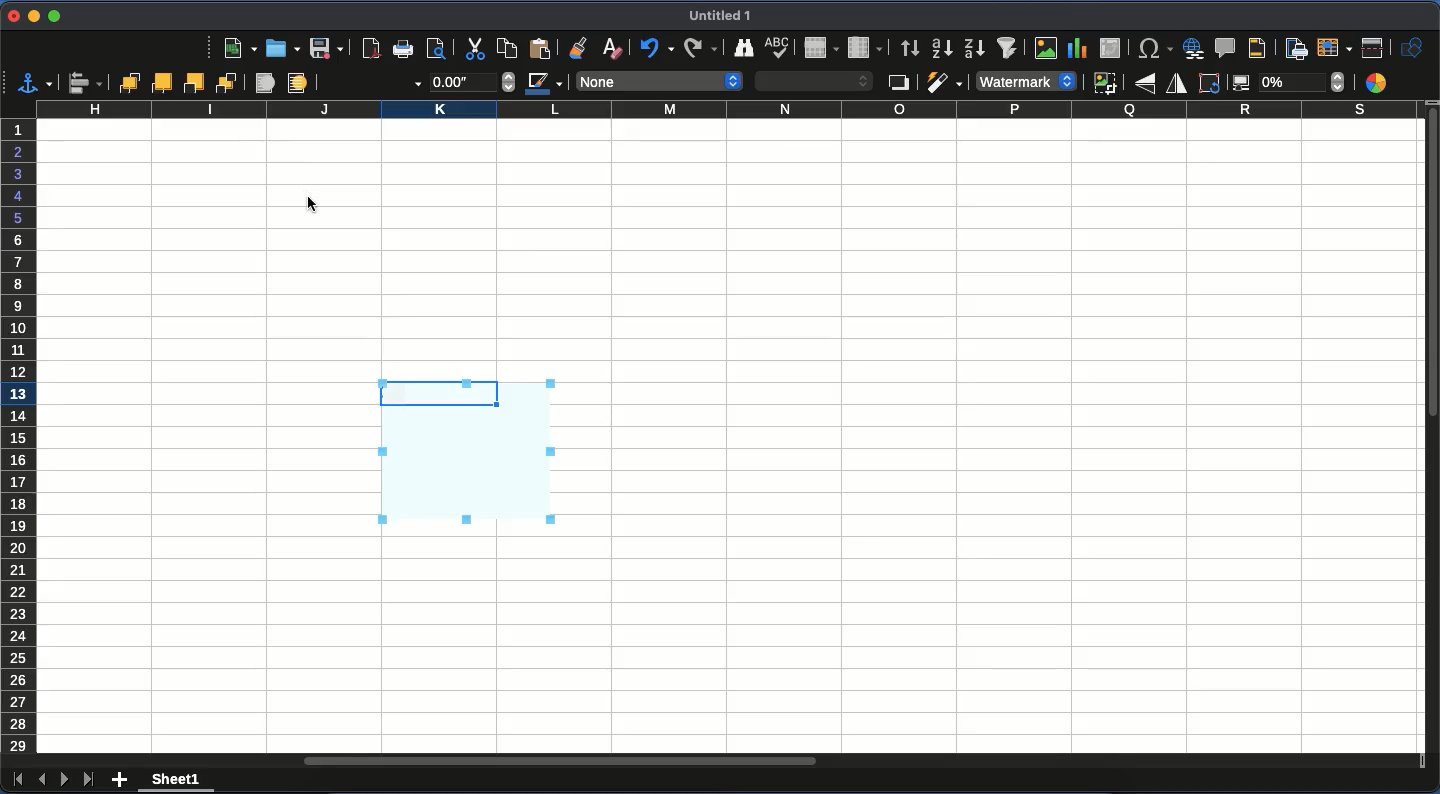 Image resolution: width=1440 pixels, height=794 pixels. I want to click on back one, so click(196, 82).